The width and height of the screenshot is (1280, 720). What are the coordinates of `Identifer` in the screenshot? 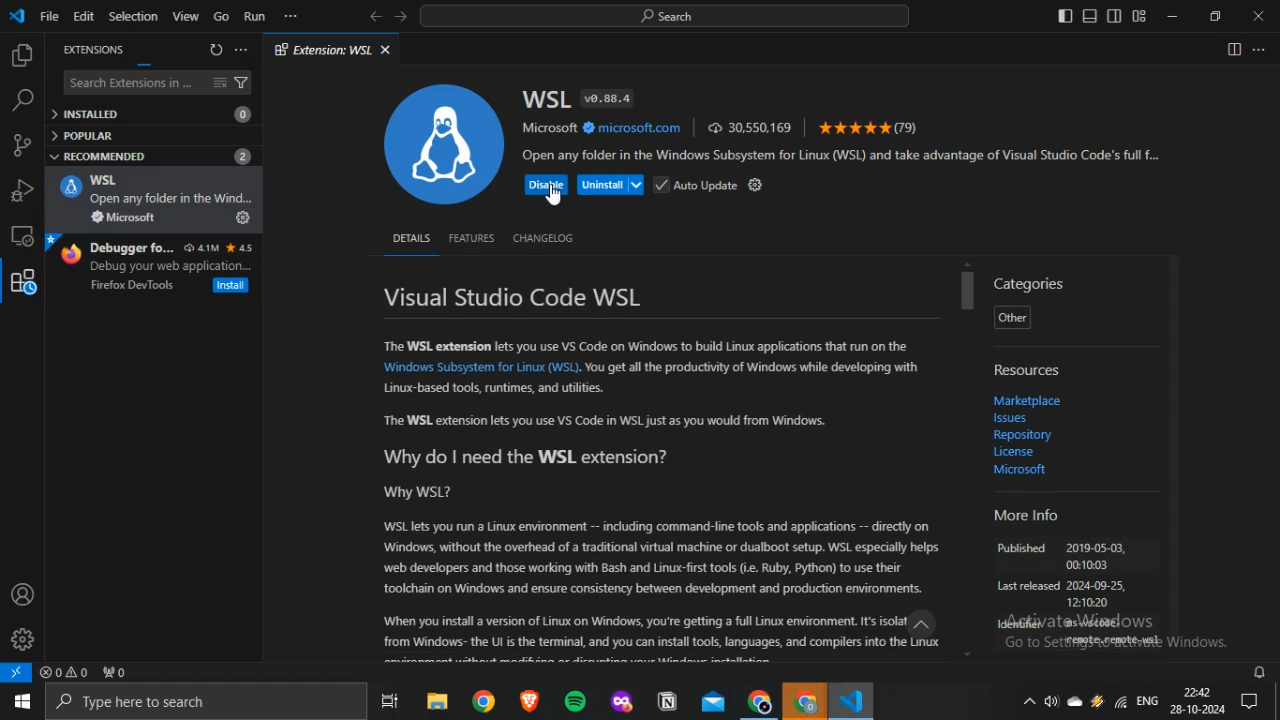 It's located at (1020, 625).